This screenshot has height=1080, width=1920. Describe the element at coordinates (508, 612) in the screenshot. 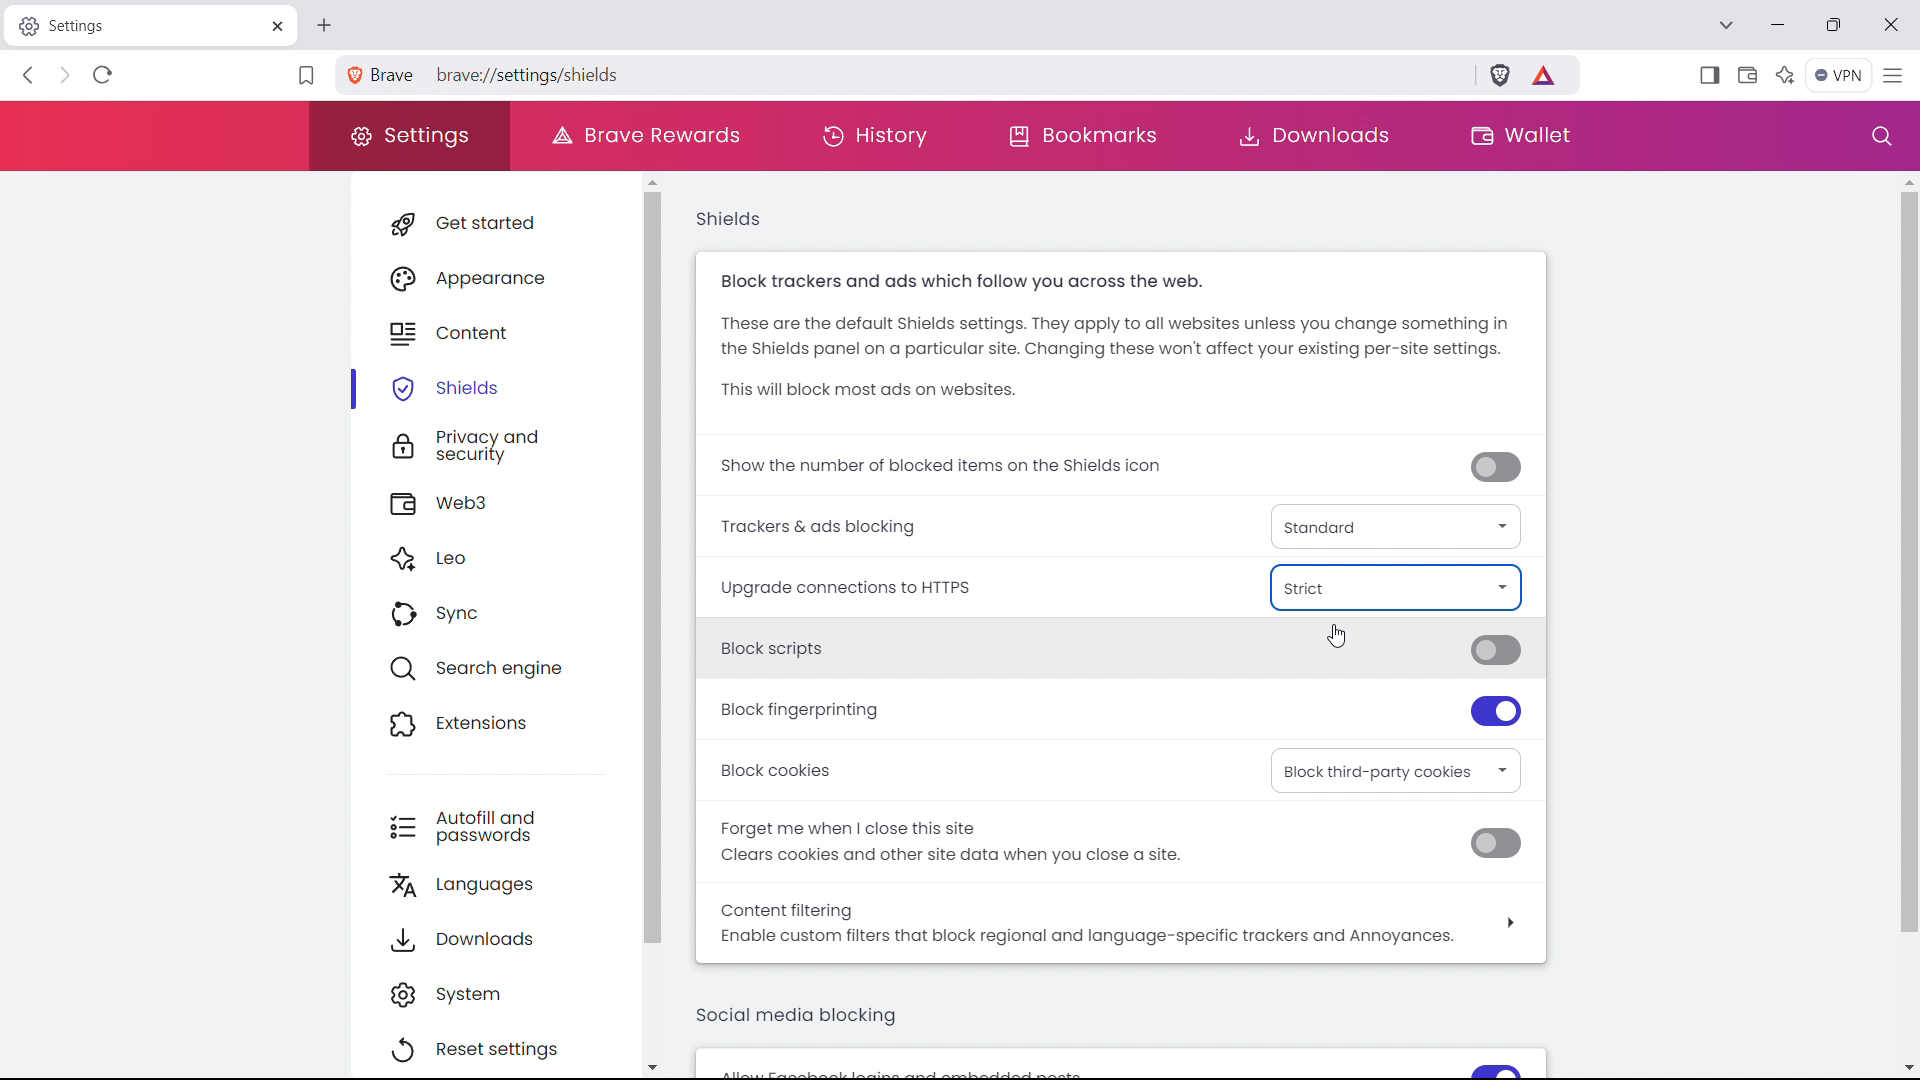

I see `sync` at that location.